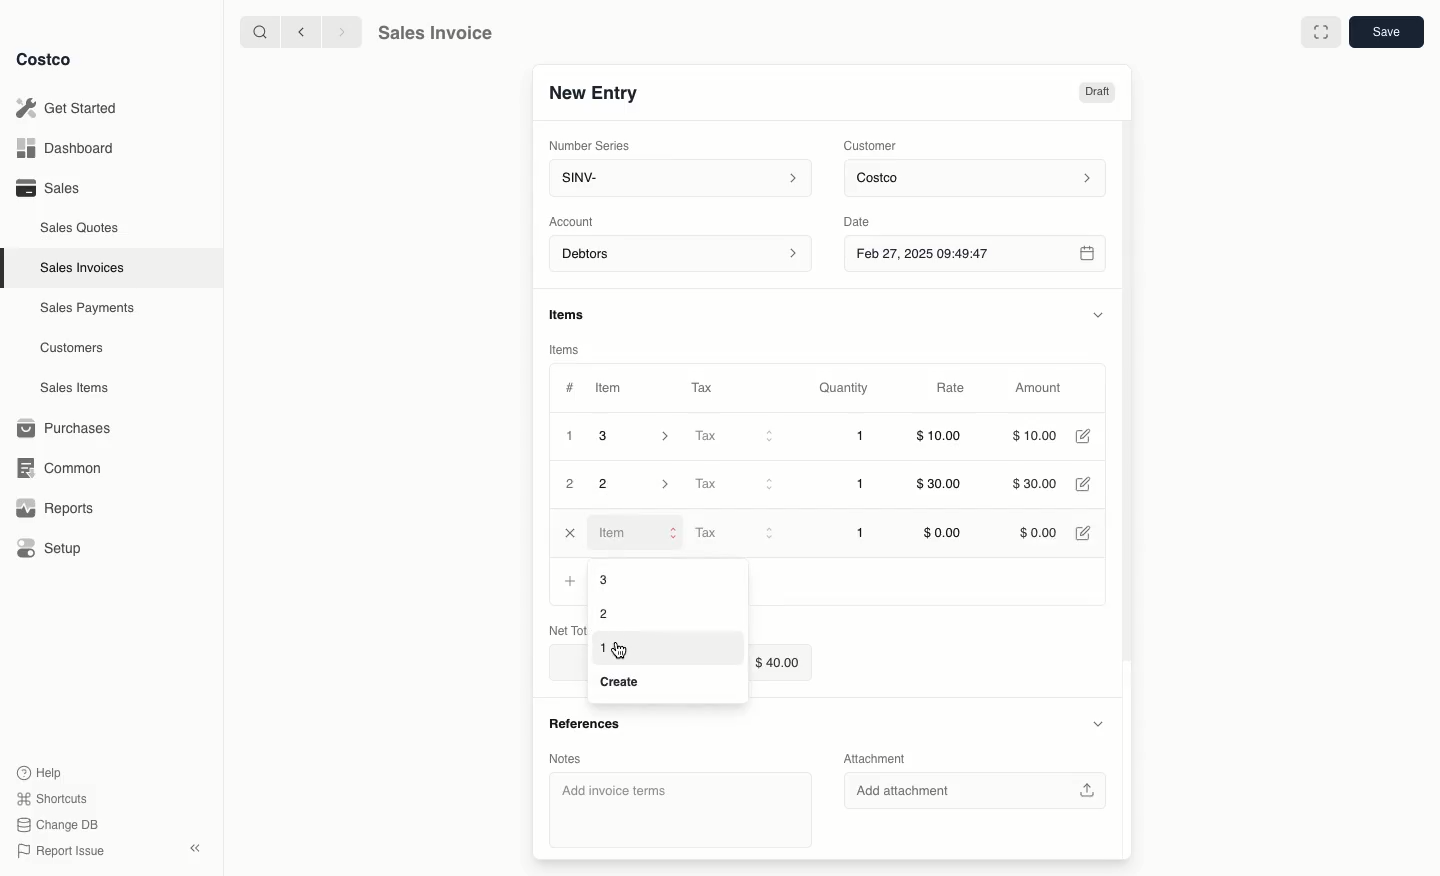 Image resolution: width=1440 pixels, height=876 pixels. Describe the element at coordinates (297, 31) in the screenshot. I see `backward` at that location.